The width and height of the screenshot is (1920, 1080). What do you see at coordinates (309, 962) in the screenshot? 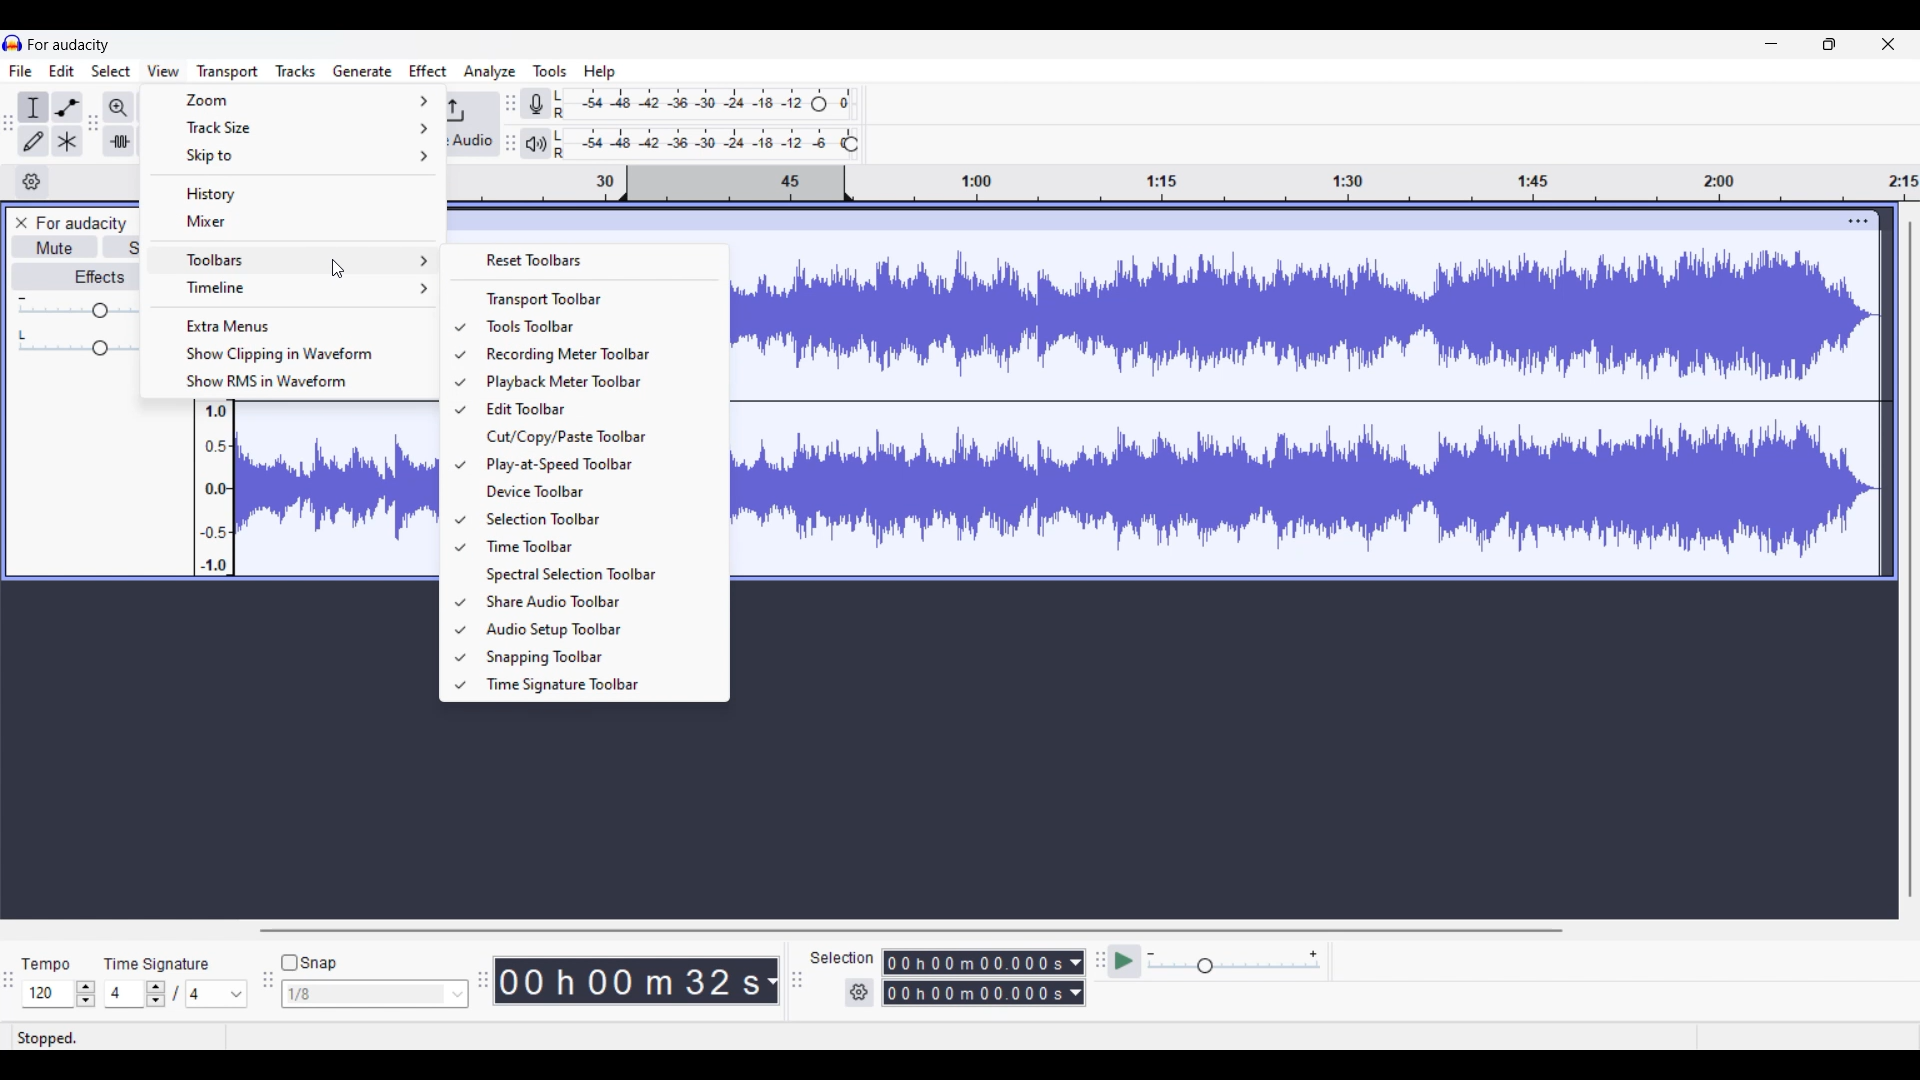
I see `Snap toggle` at bounding box center [309, 962].